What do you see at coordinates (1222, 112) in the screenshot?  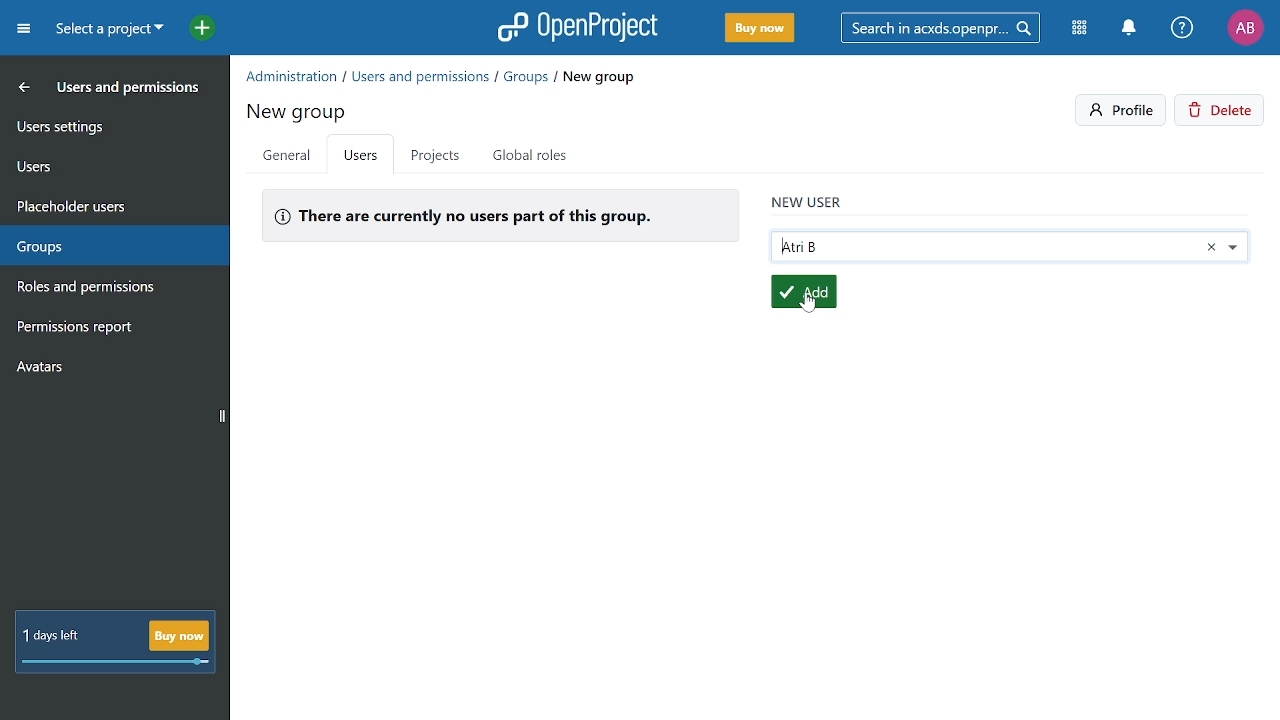 I see `Delete` at bounding box center [1222, 112].